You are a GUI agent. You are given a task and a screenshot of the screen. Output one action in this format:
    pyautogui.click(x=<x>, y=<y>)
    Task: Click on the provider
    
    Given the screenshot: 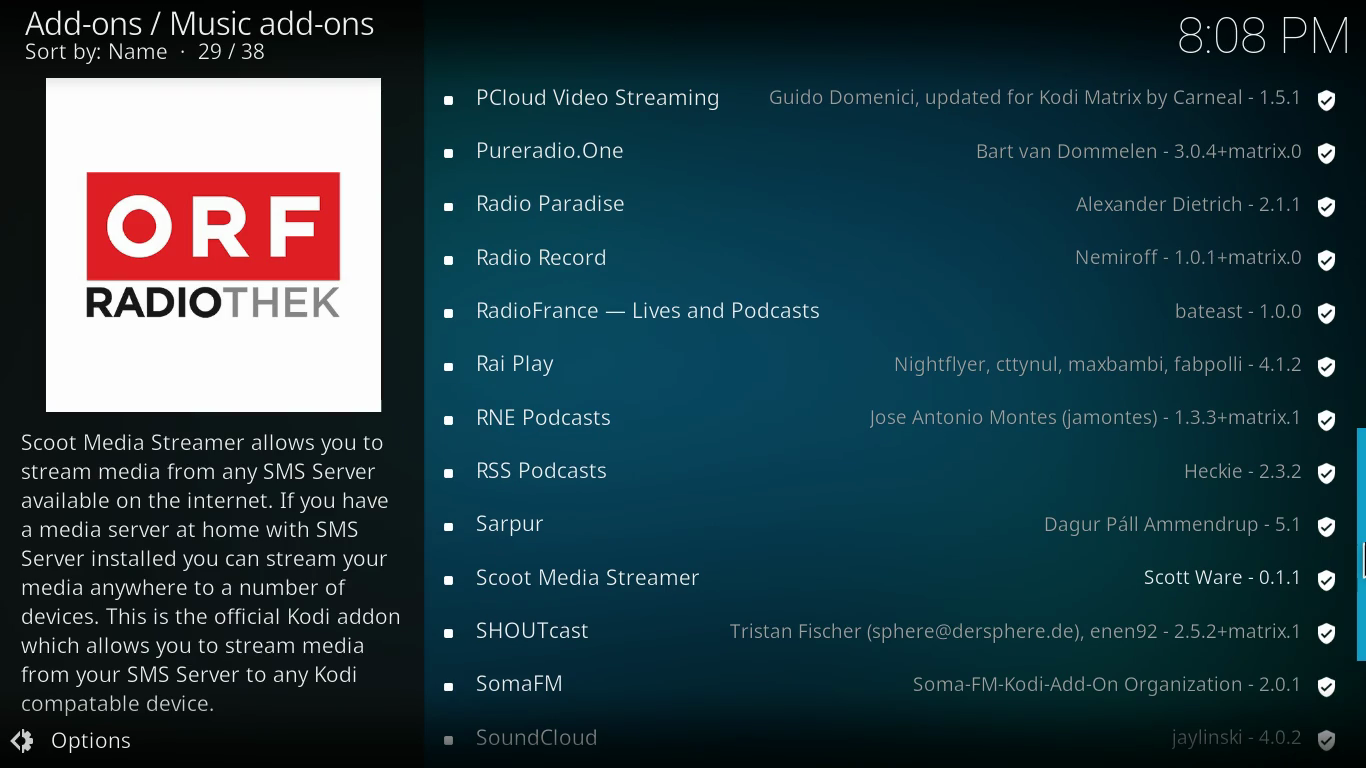 What is the action you would take?
    pyautogui.click(x=1035, y=629)
    